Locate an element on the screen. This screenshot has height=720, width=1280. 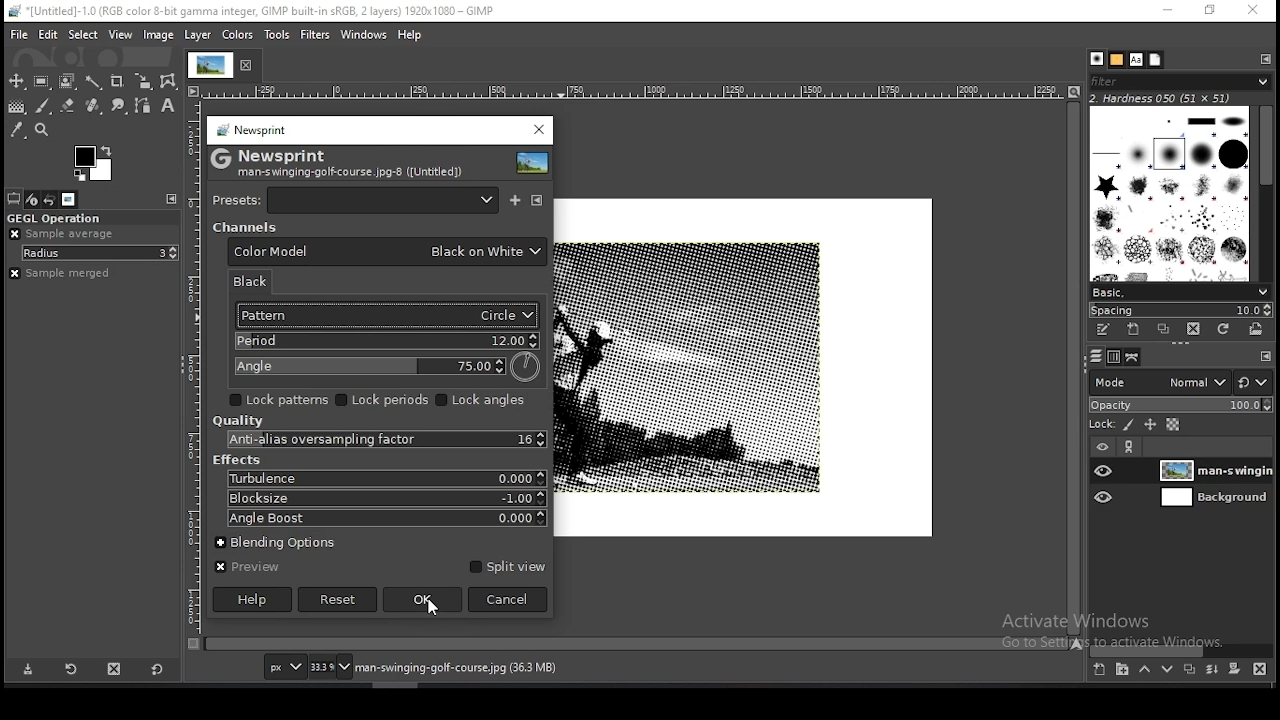
device status is located at coordinates (32, 199).